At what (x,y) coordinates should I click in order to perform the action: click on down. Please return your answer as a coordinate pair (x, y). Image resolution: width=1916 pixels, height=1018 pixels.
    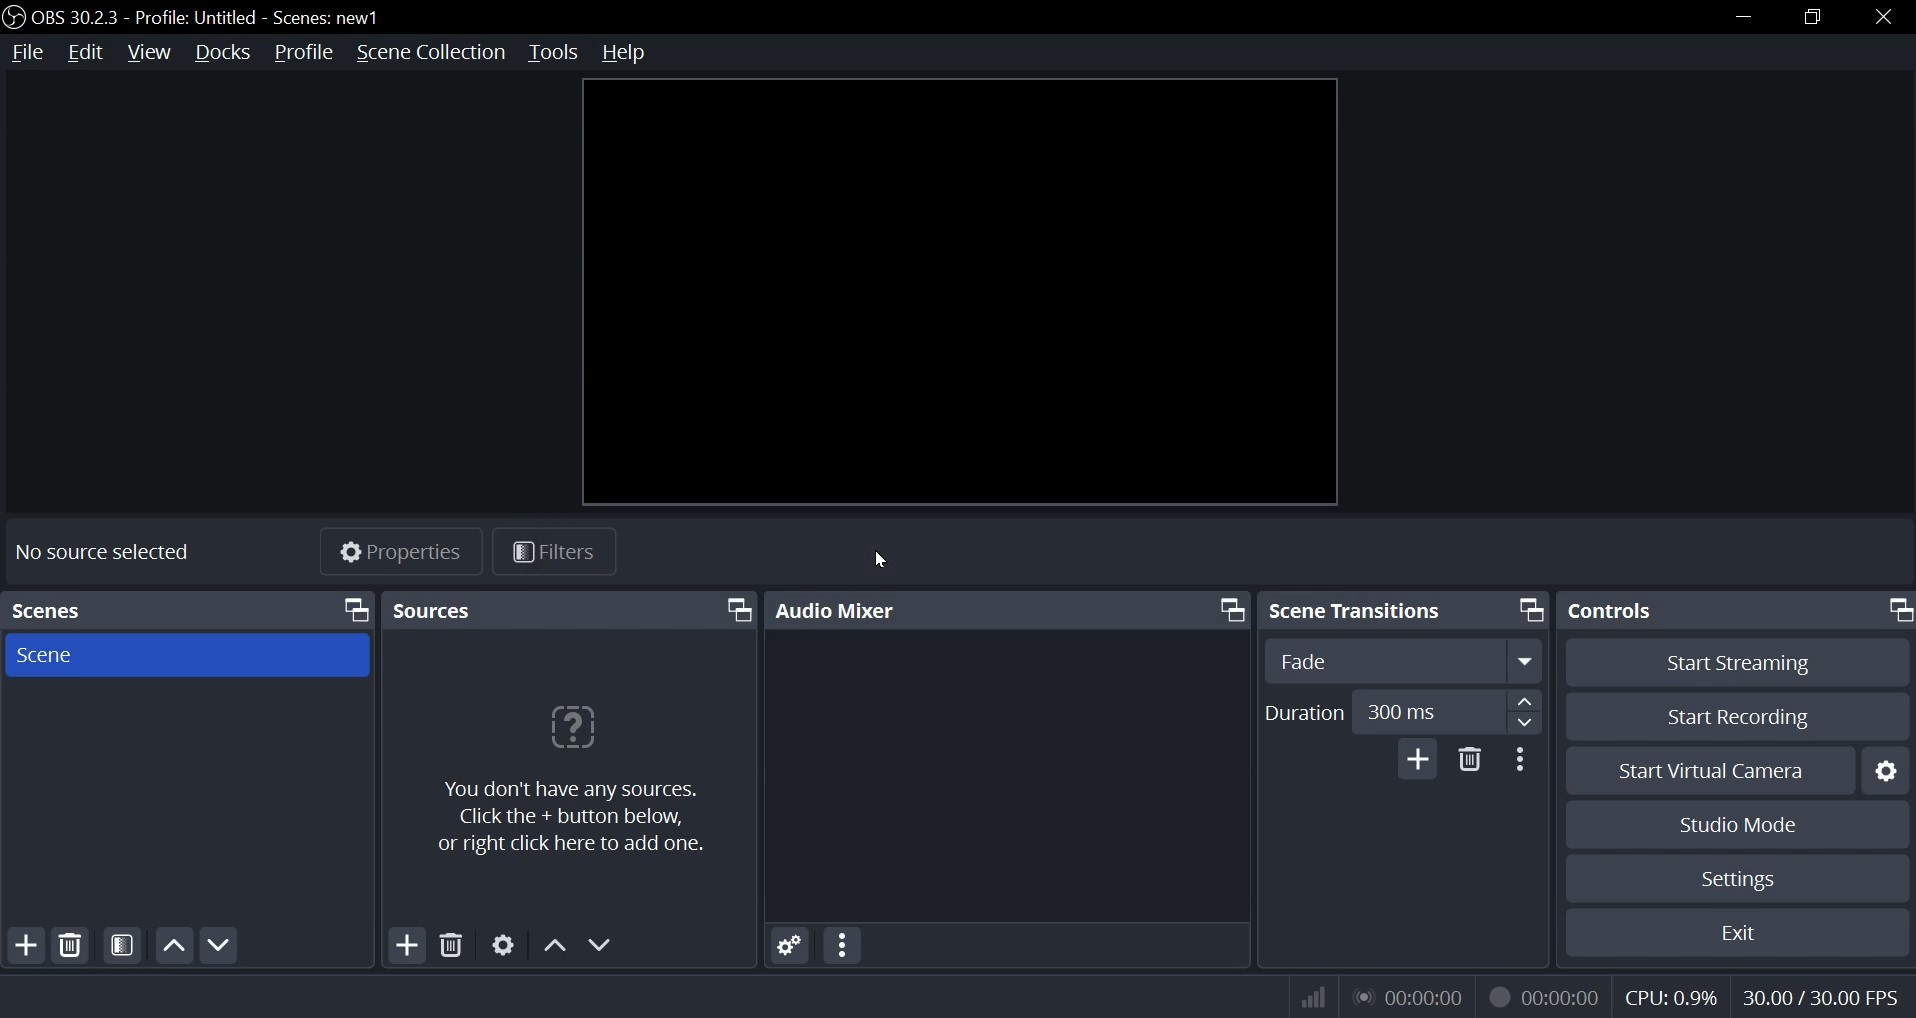
    Looking at the image, I should click on (1522, 722).